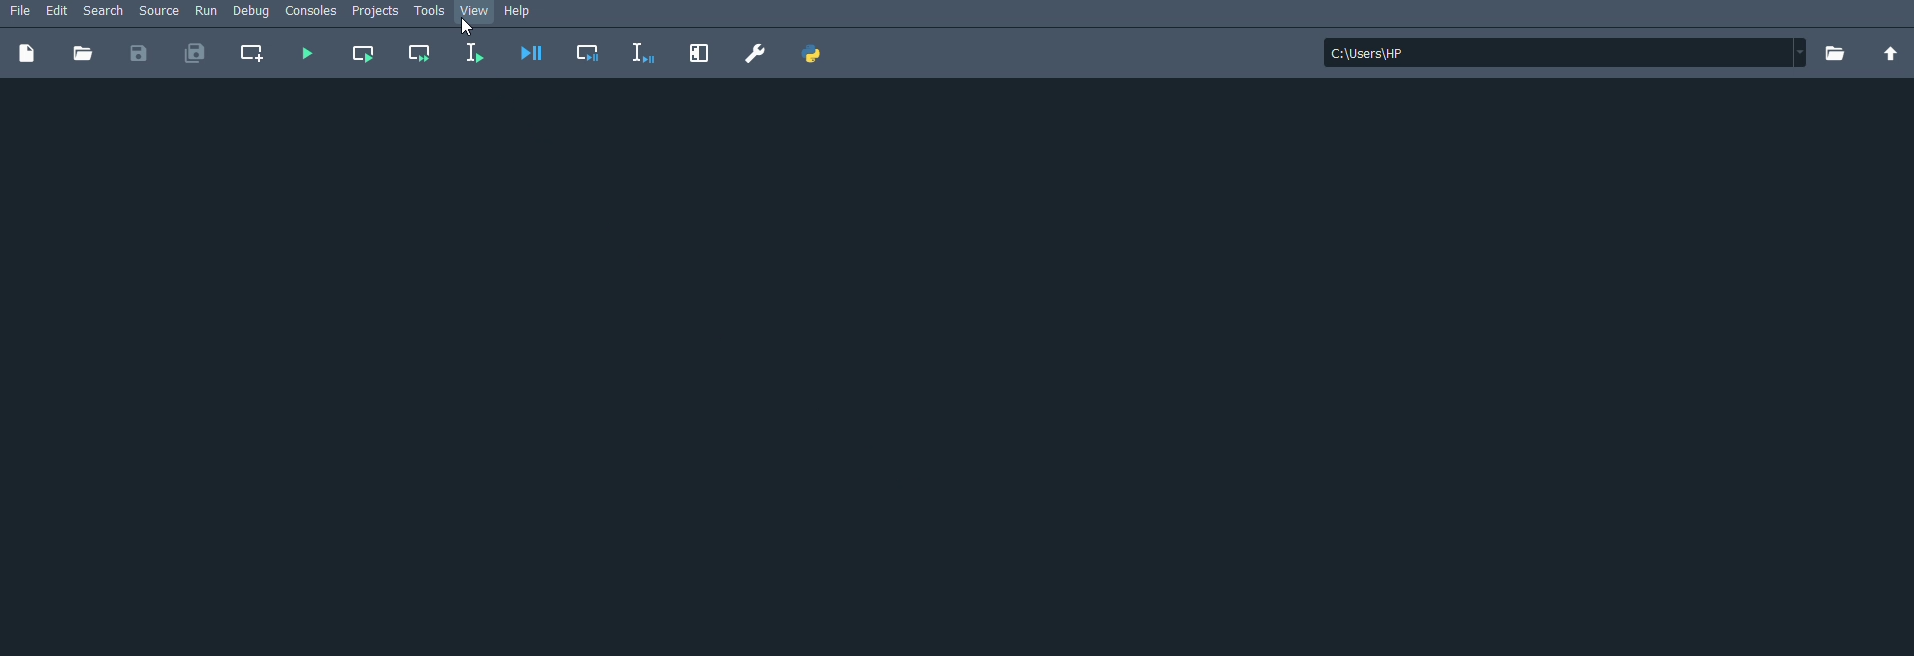  What do you see at coordinates (28, 52) in the screenshot?
I see `New file` at bounding box center [28, 52].